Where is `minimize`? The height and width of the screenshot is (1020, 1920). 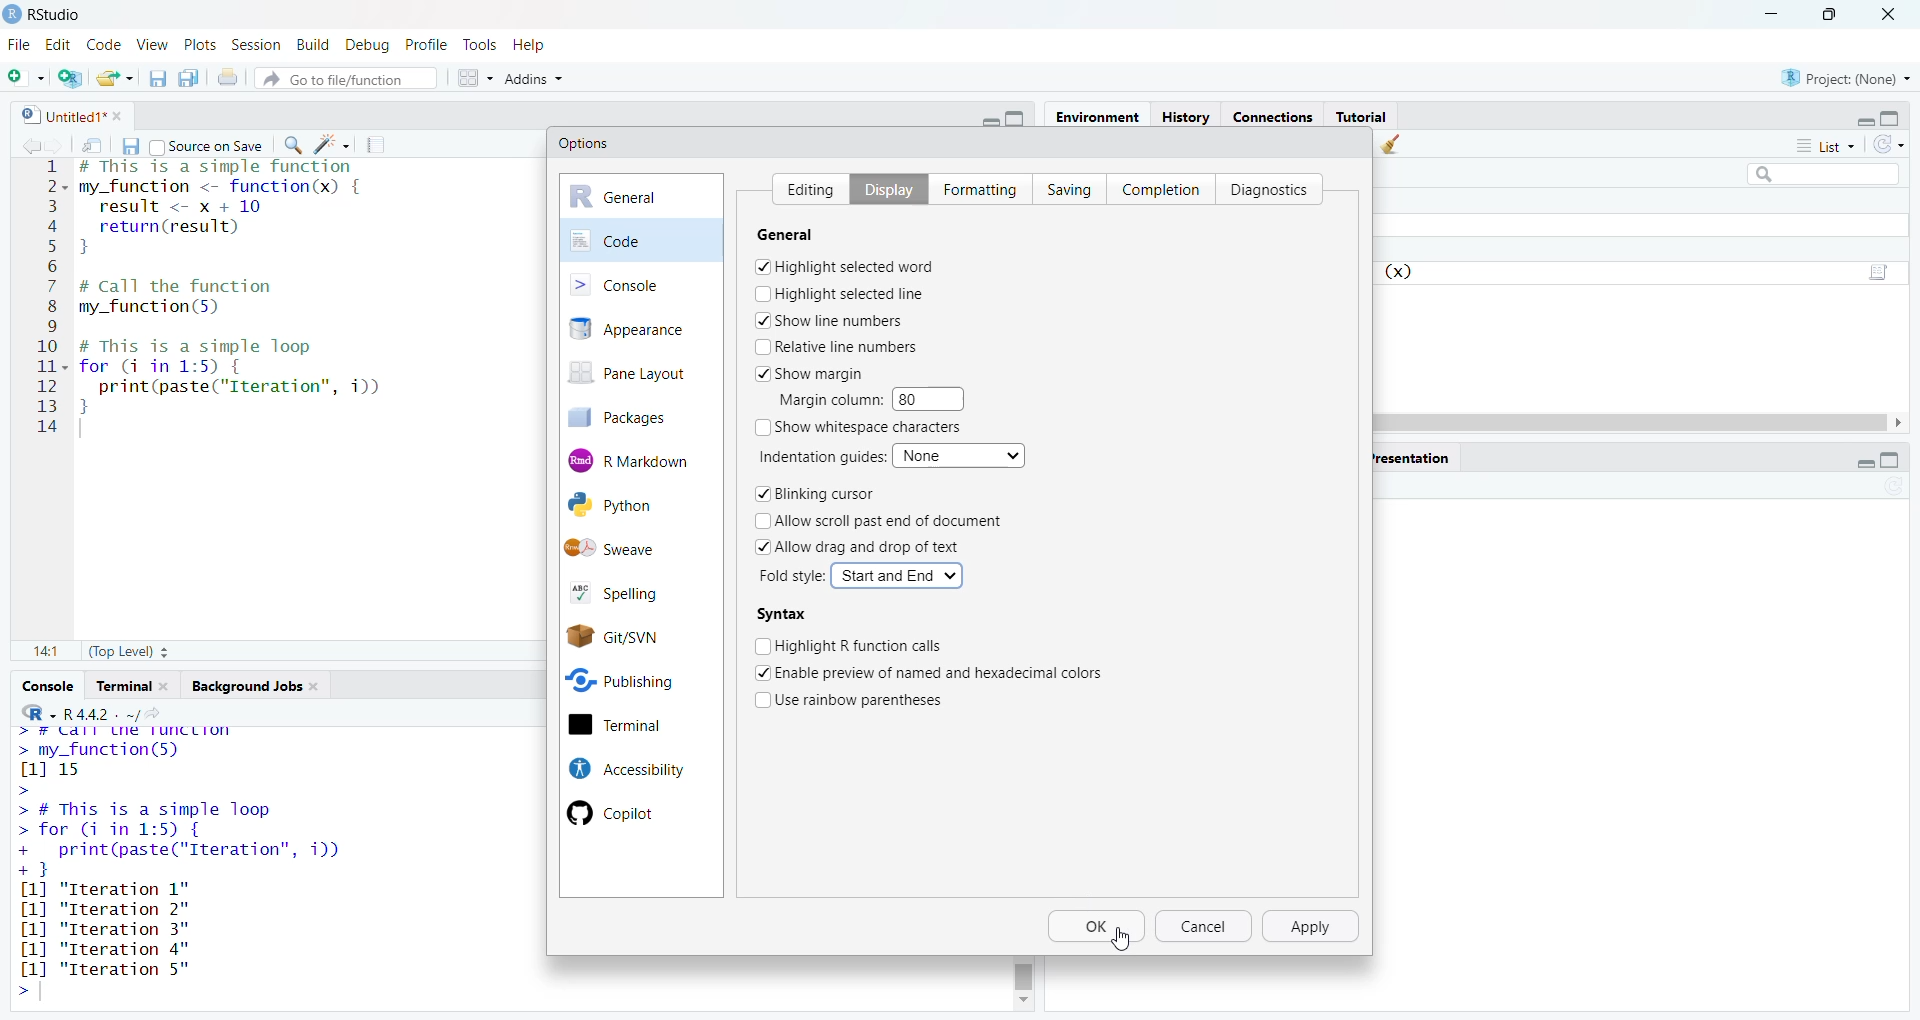 minimize is located at coordinates (1856, 463).